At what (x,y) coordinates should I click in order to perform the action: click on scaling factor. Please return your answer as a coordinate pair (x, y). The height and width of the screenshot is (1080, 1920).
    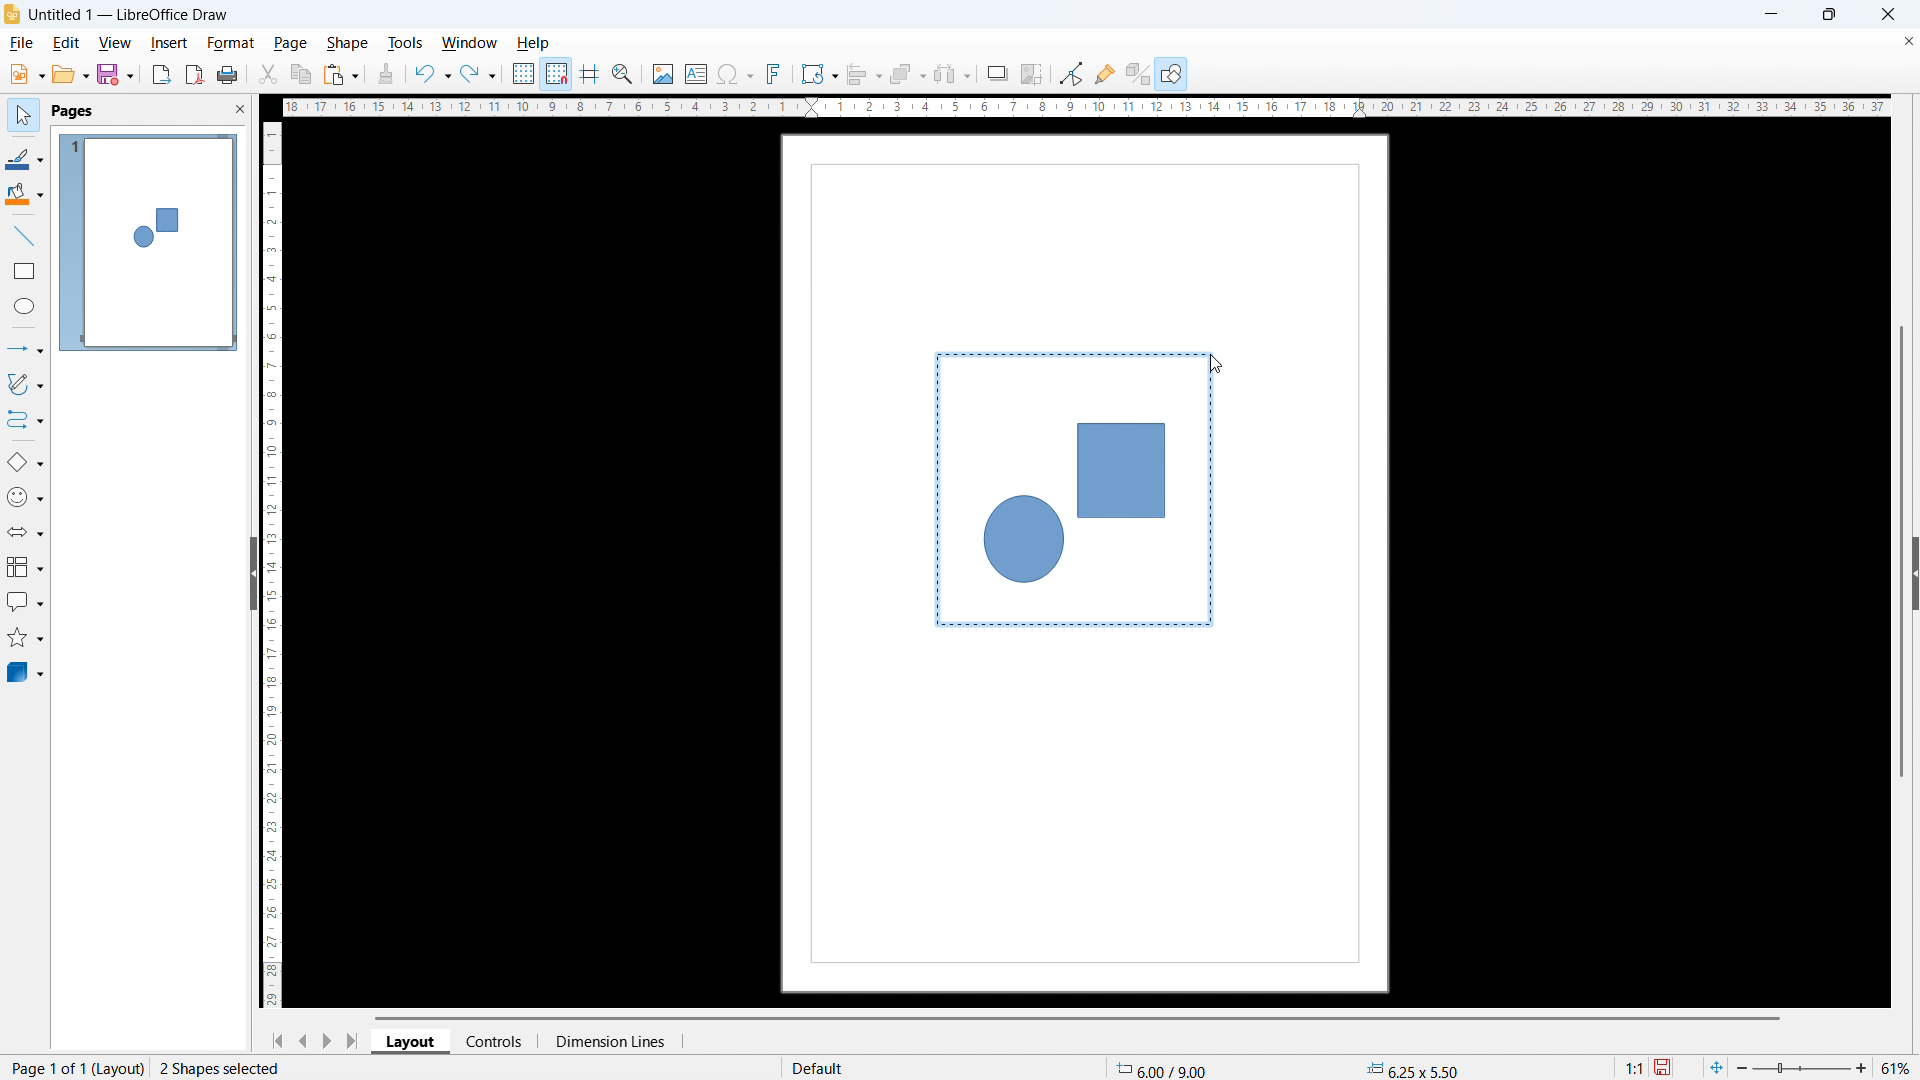
    Looking at the image, I should click on (1636, 1067).